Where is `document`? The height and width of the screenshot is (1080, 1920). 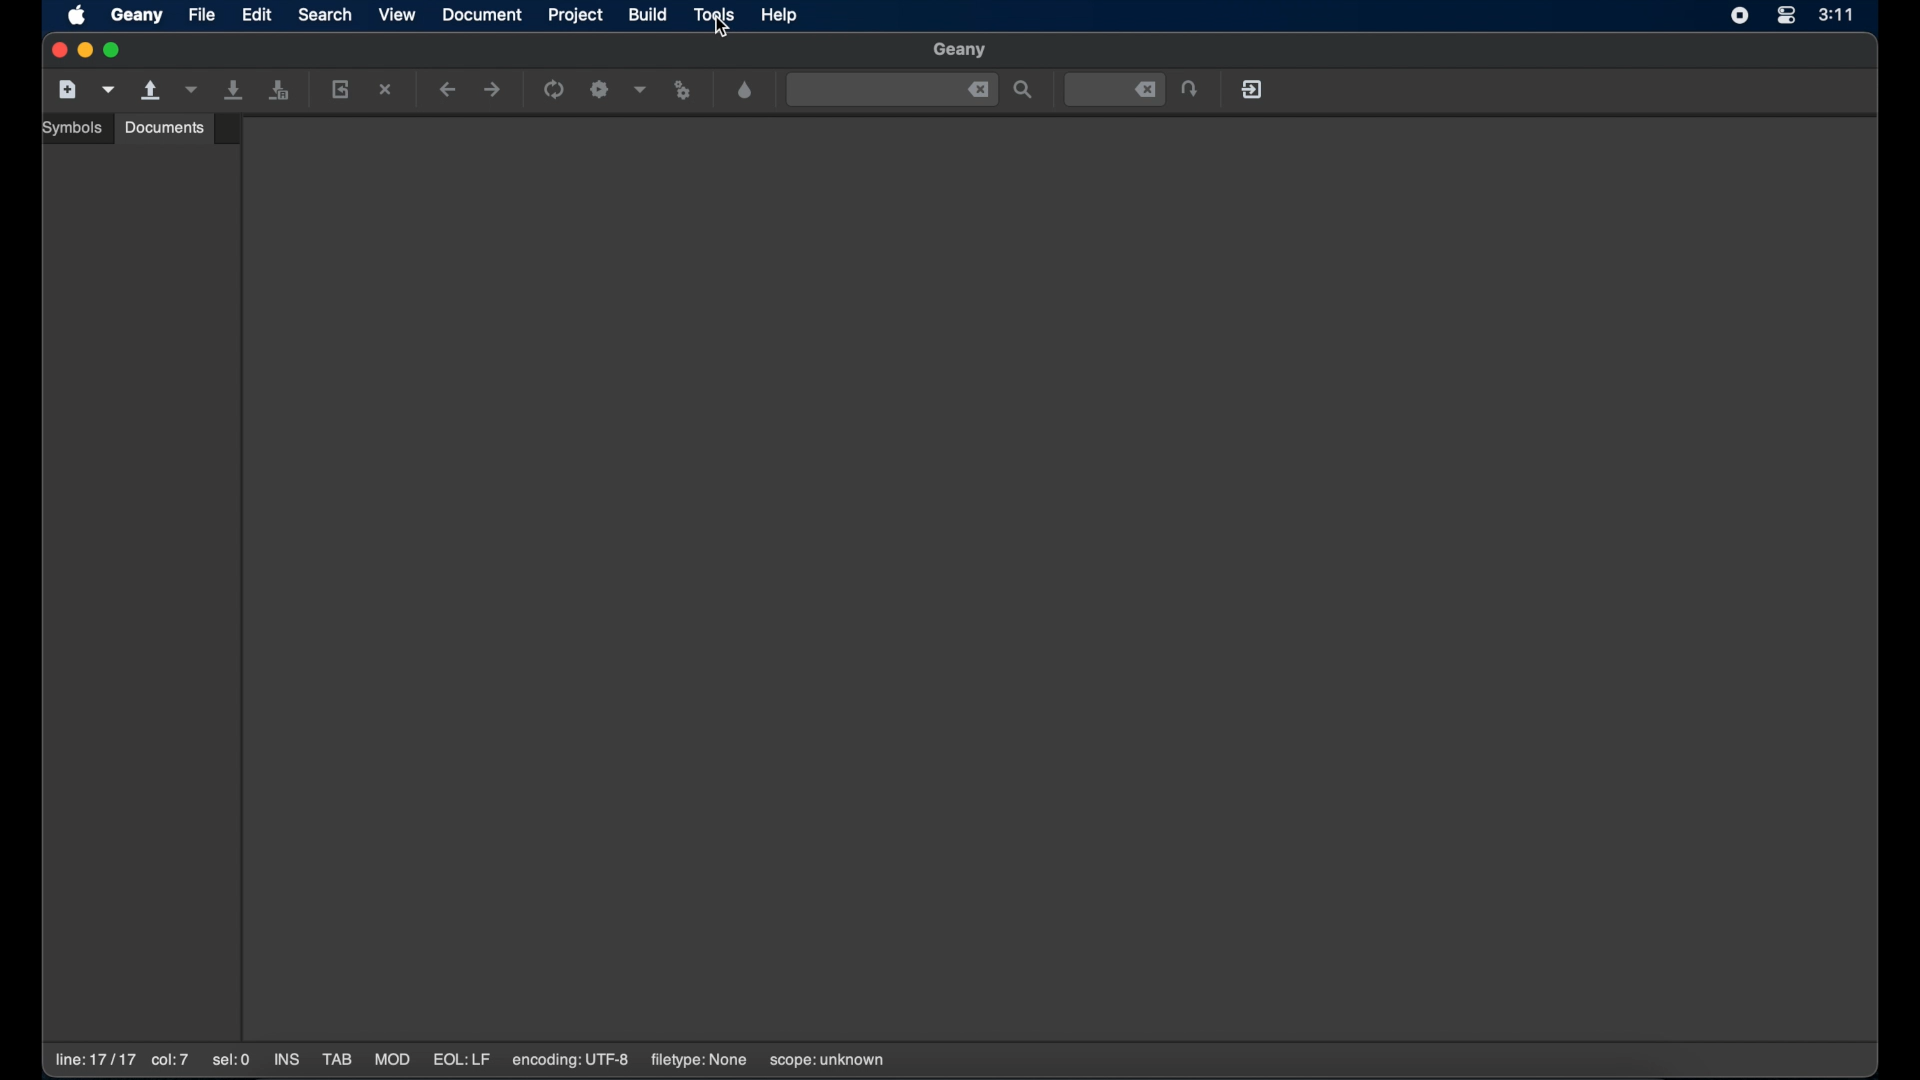
document is located at coordinates (483, 15).